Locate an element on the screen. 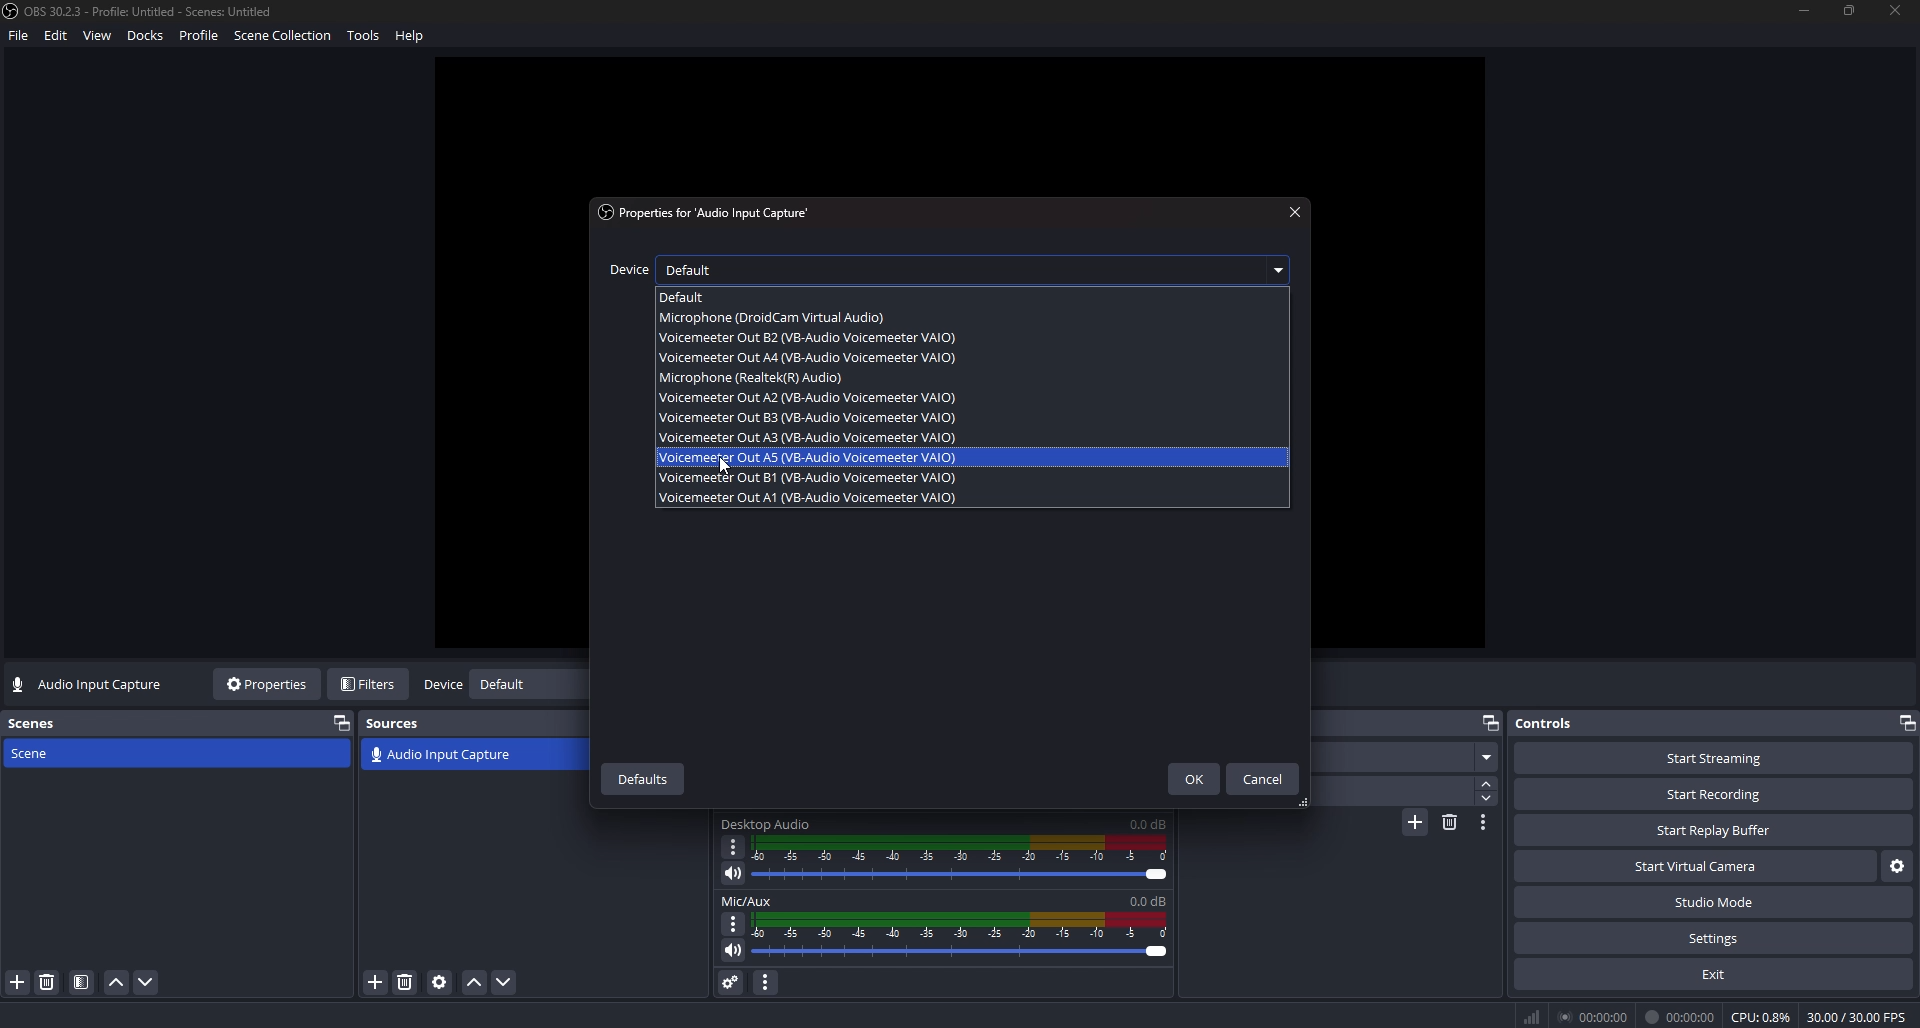  move scene up is located at coordinates (116, 984).